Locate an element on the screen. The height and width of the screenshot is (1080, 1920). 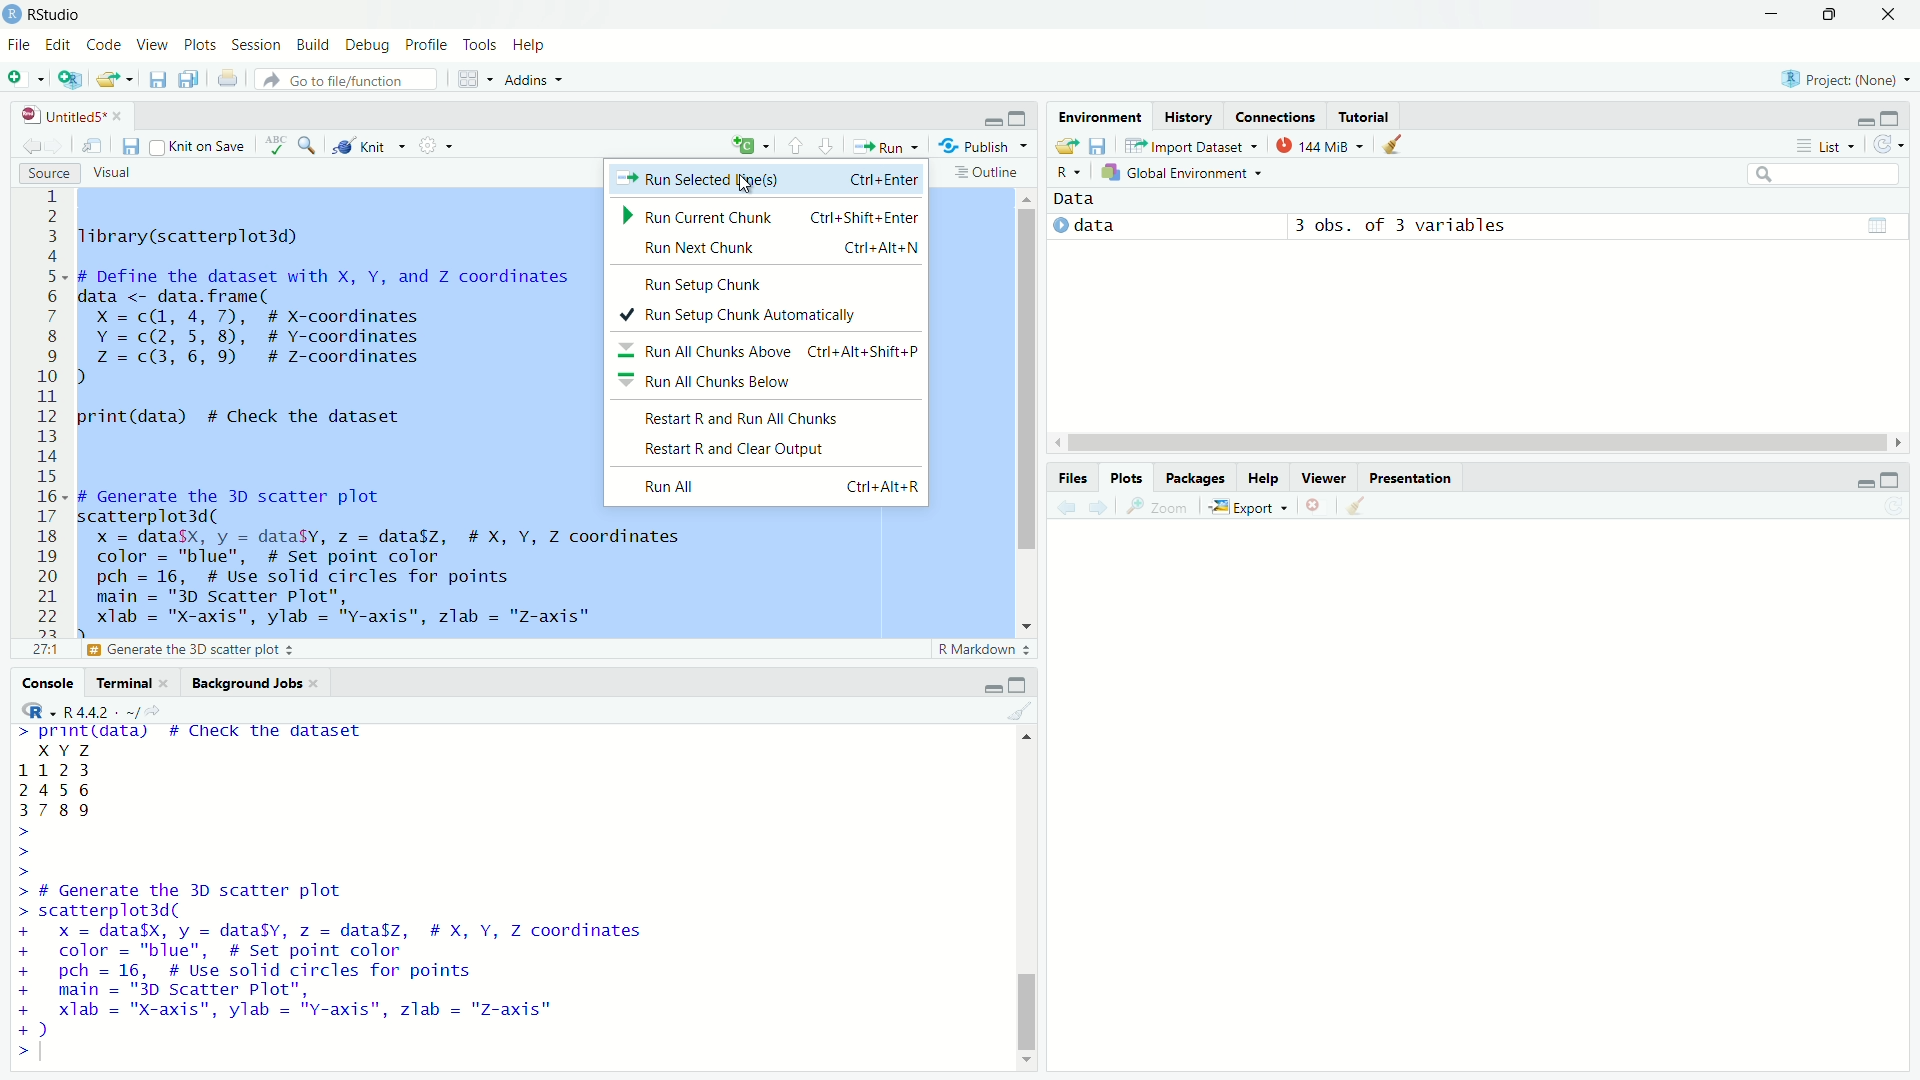
find/replace is located at coordinates (309, 146).